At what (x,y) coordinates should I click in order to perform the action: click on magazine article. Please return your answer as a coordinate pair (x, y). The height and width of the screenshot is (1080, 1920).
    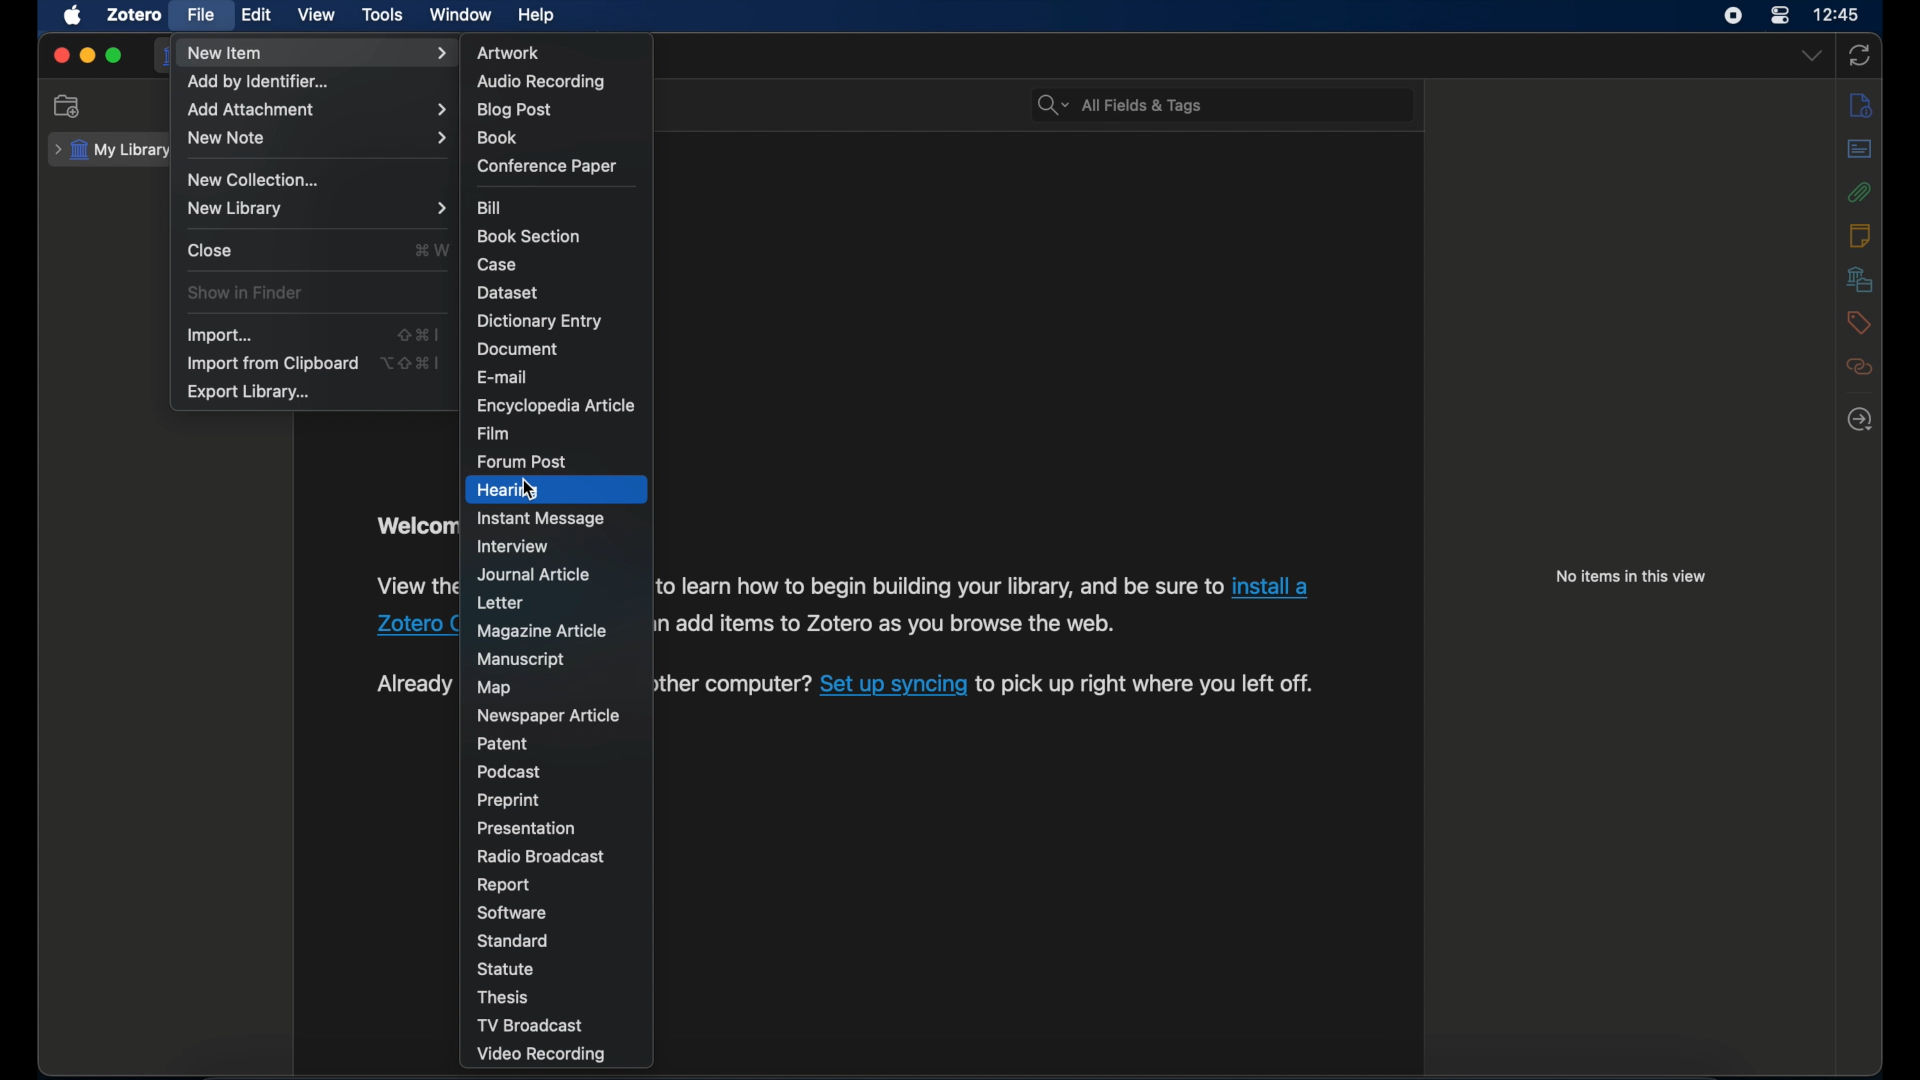
    Looking at the image, I should click on (542, 630).